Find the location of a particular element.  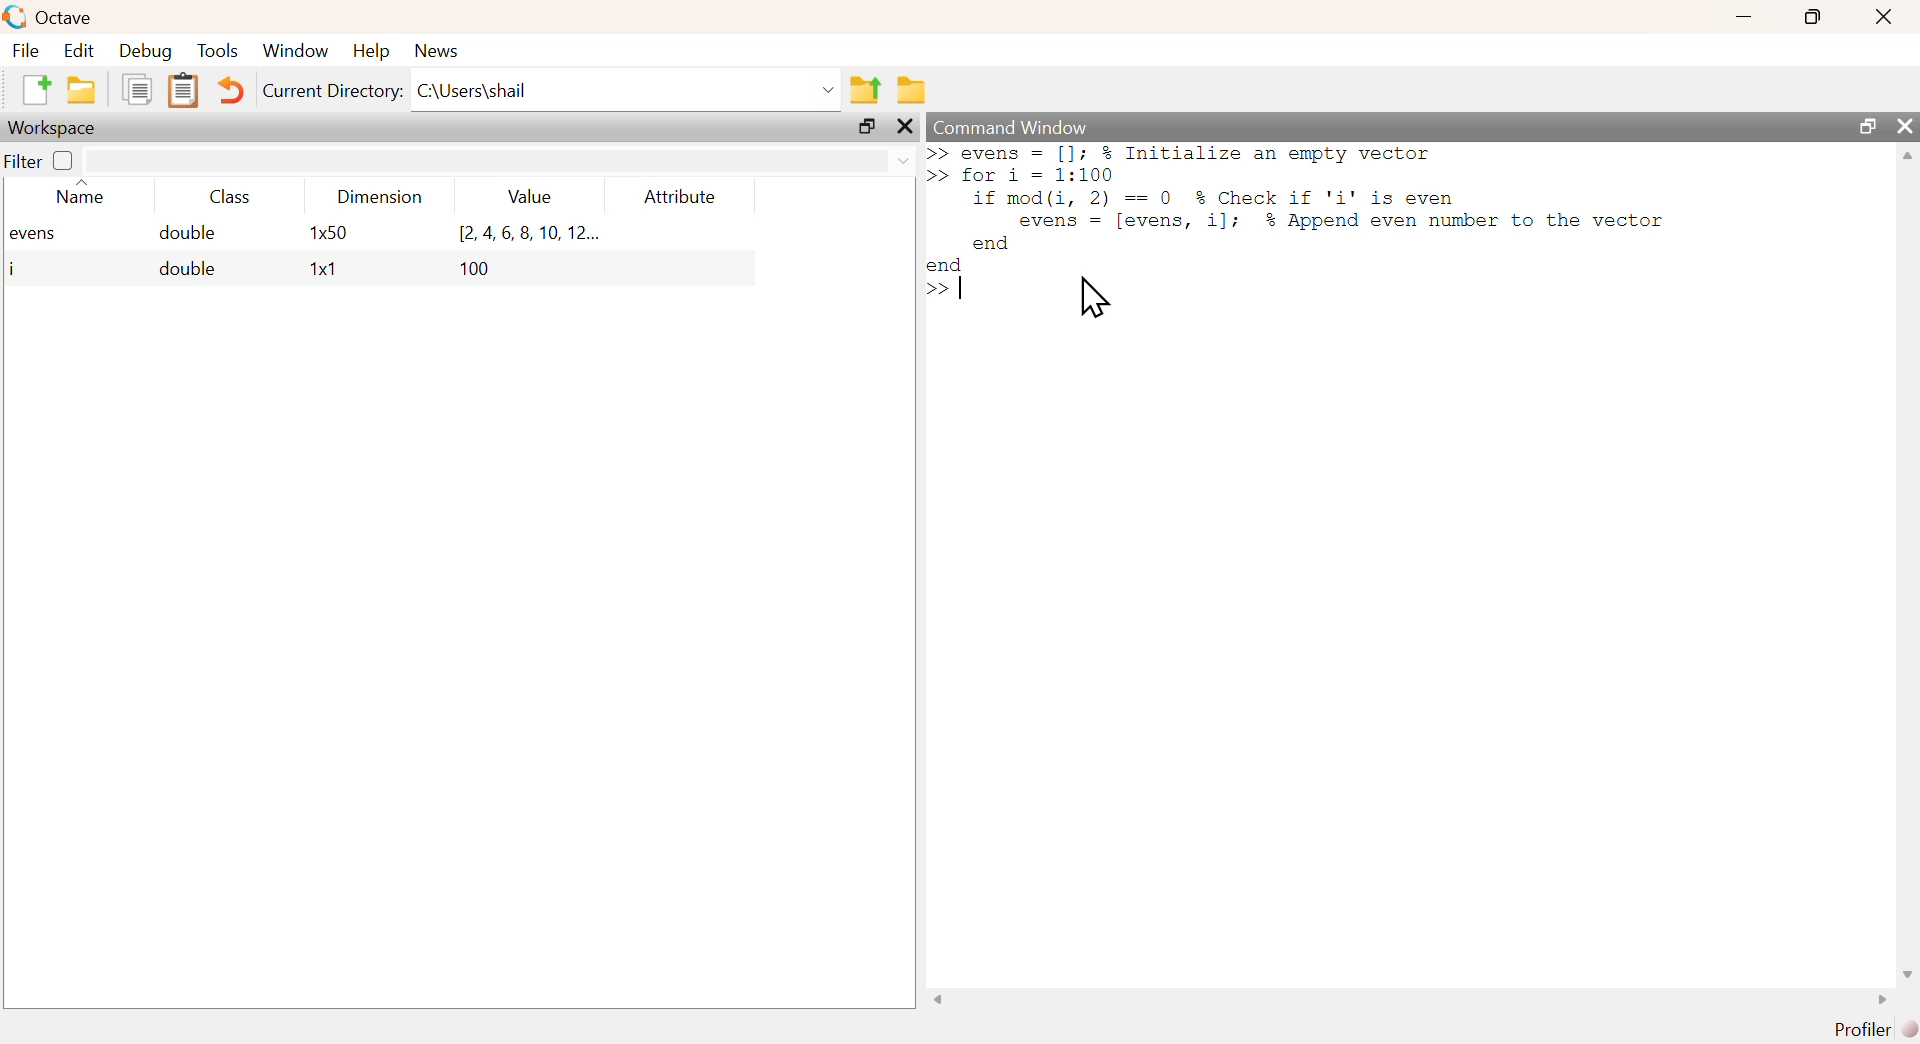

evens is located at coordinates (41, 236).